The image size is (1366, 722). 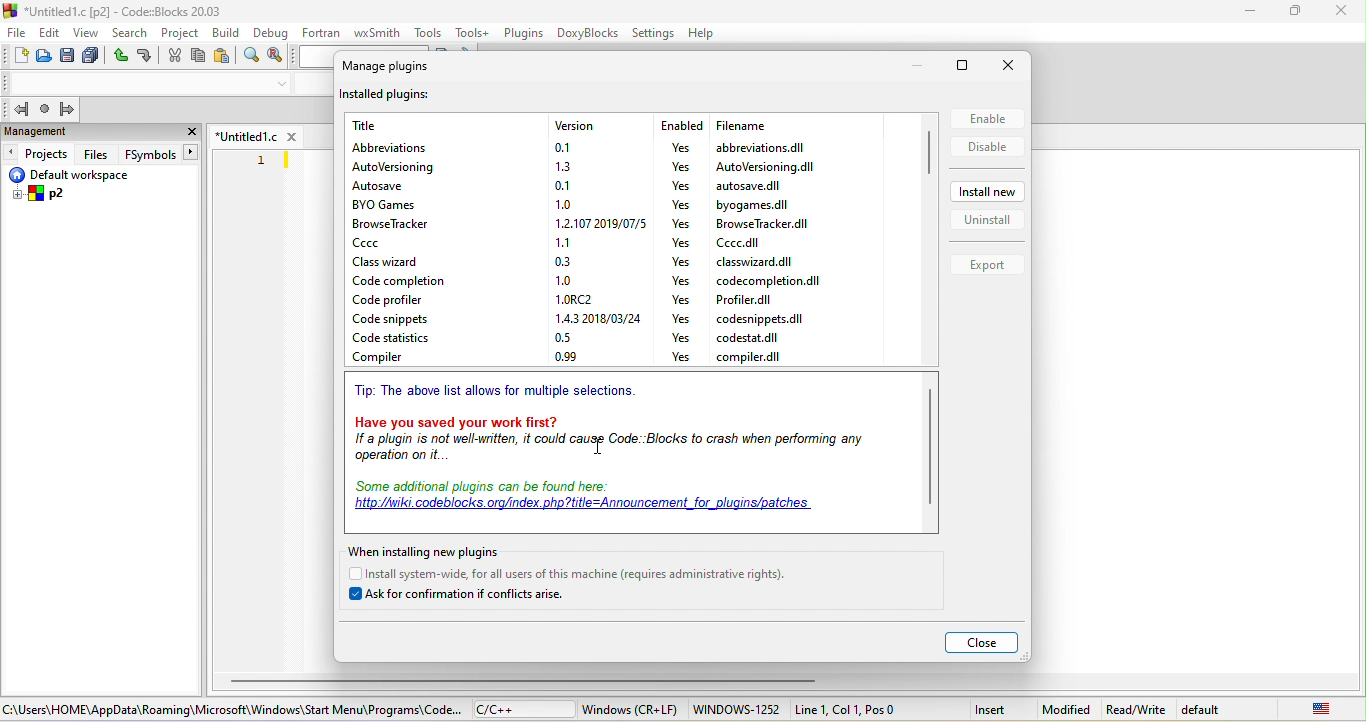 What do you see at coordinates (426, 32) in the screenshot?
I see `tools` at bounding box center [426, 32].